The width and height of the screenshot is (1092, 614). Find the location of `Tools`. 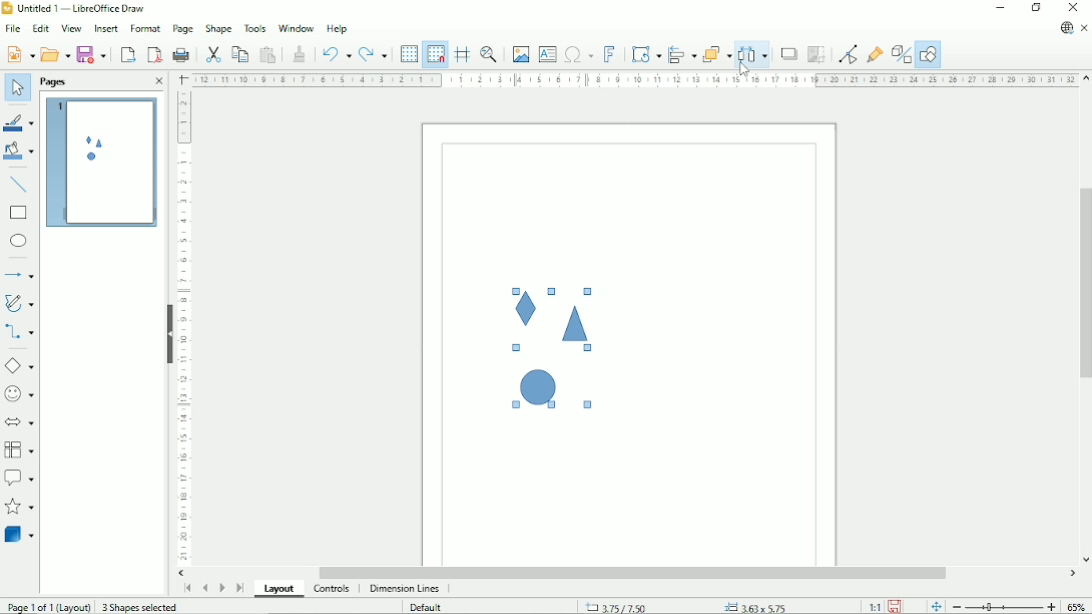

Tools is located at coordinates (255, 28).